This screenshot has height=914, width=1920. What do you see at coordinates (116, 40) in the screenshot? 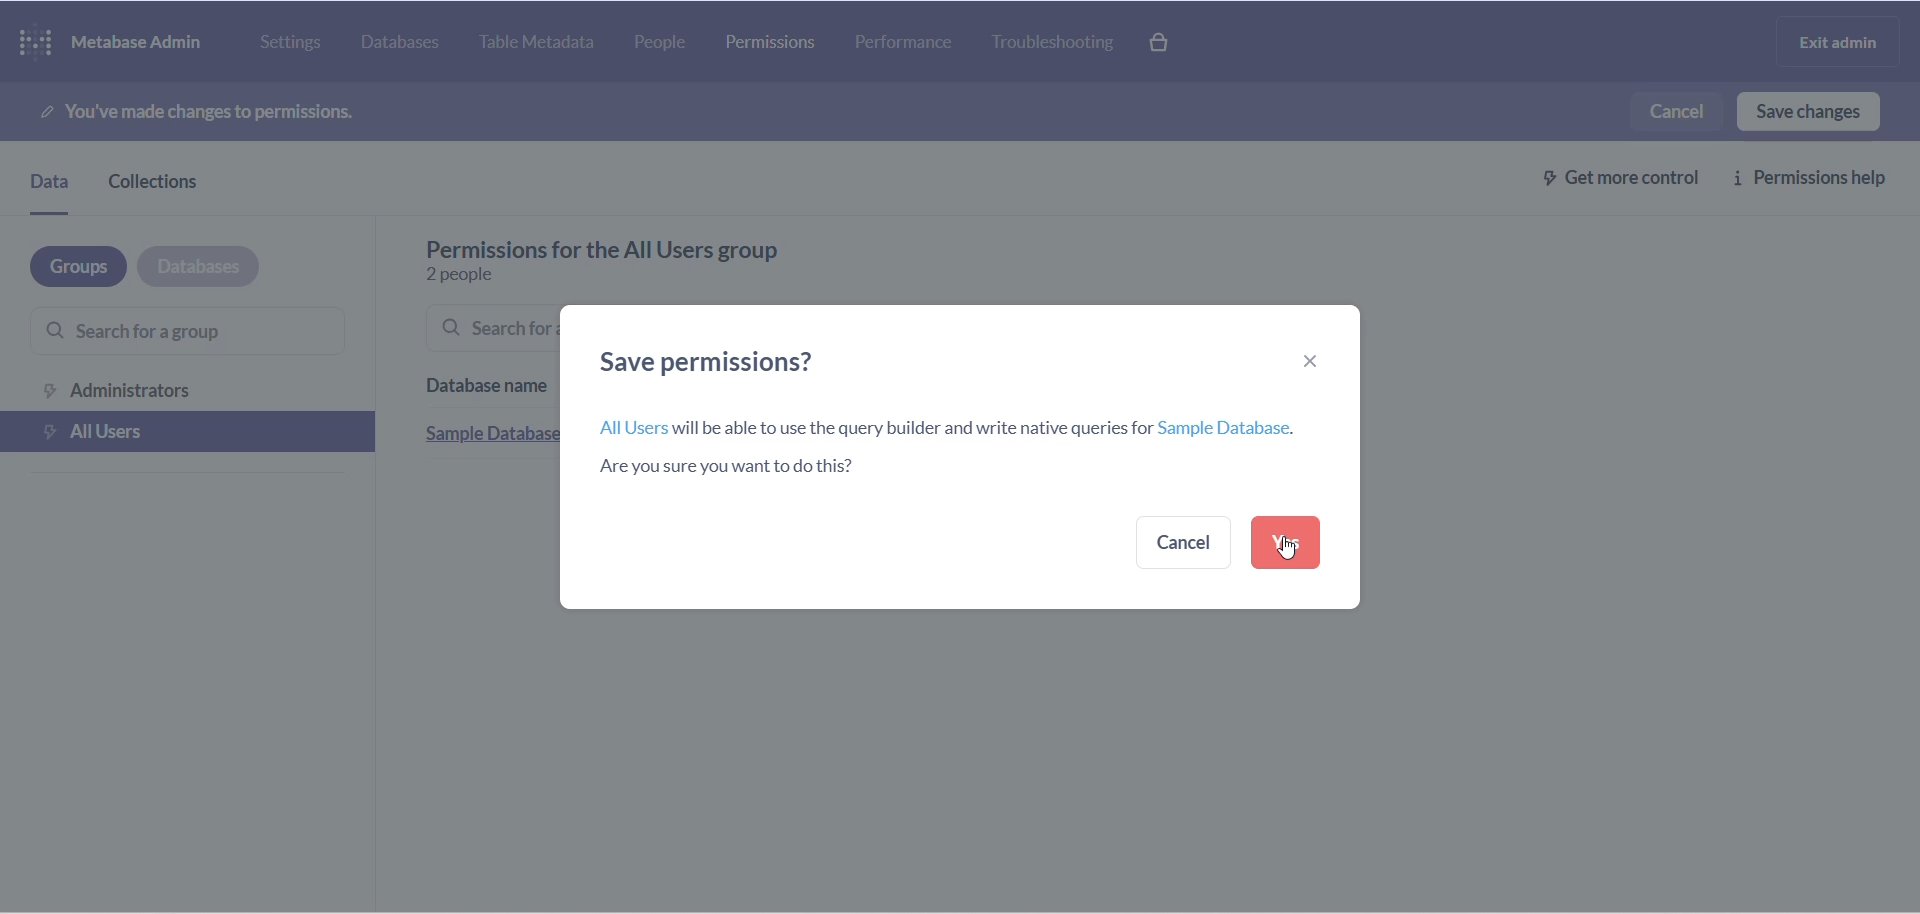
I see `logo and name` at bounding box center [116, 40].